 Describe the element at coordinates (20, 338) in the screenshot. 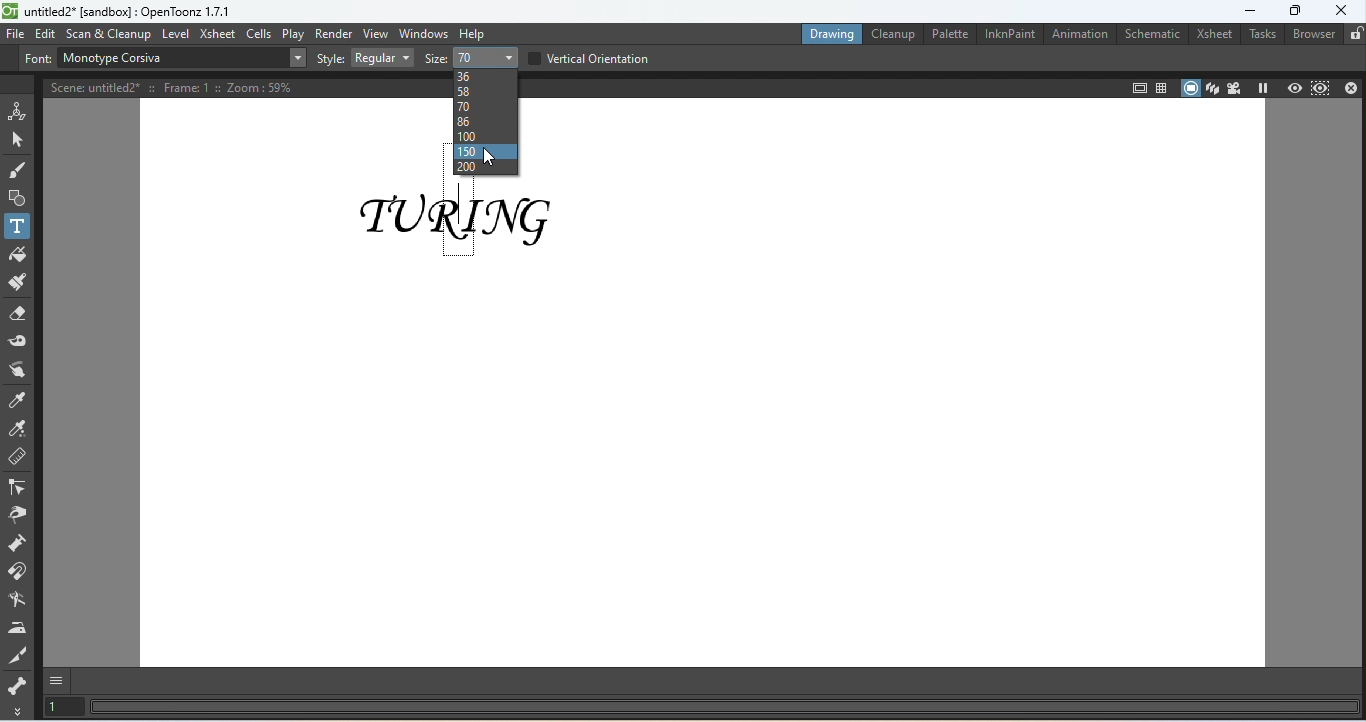

I see `Tape tool` at that location.